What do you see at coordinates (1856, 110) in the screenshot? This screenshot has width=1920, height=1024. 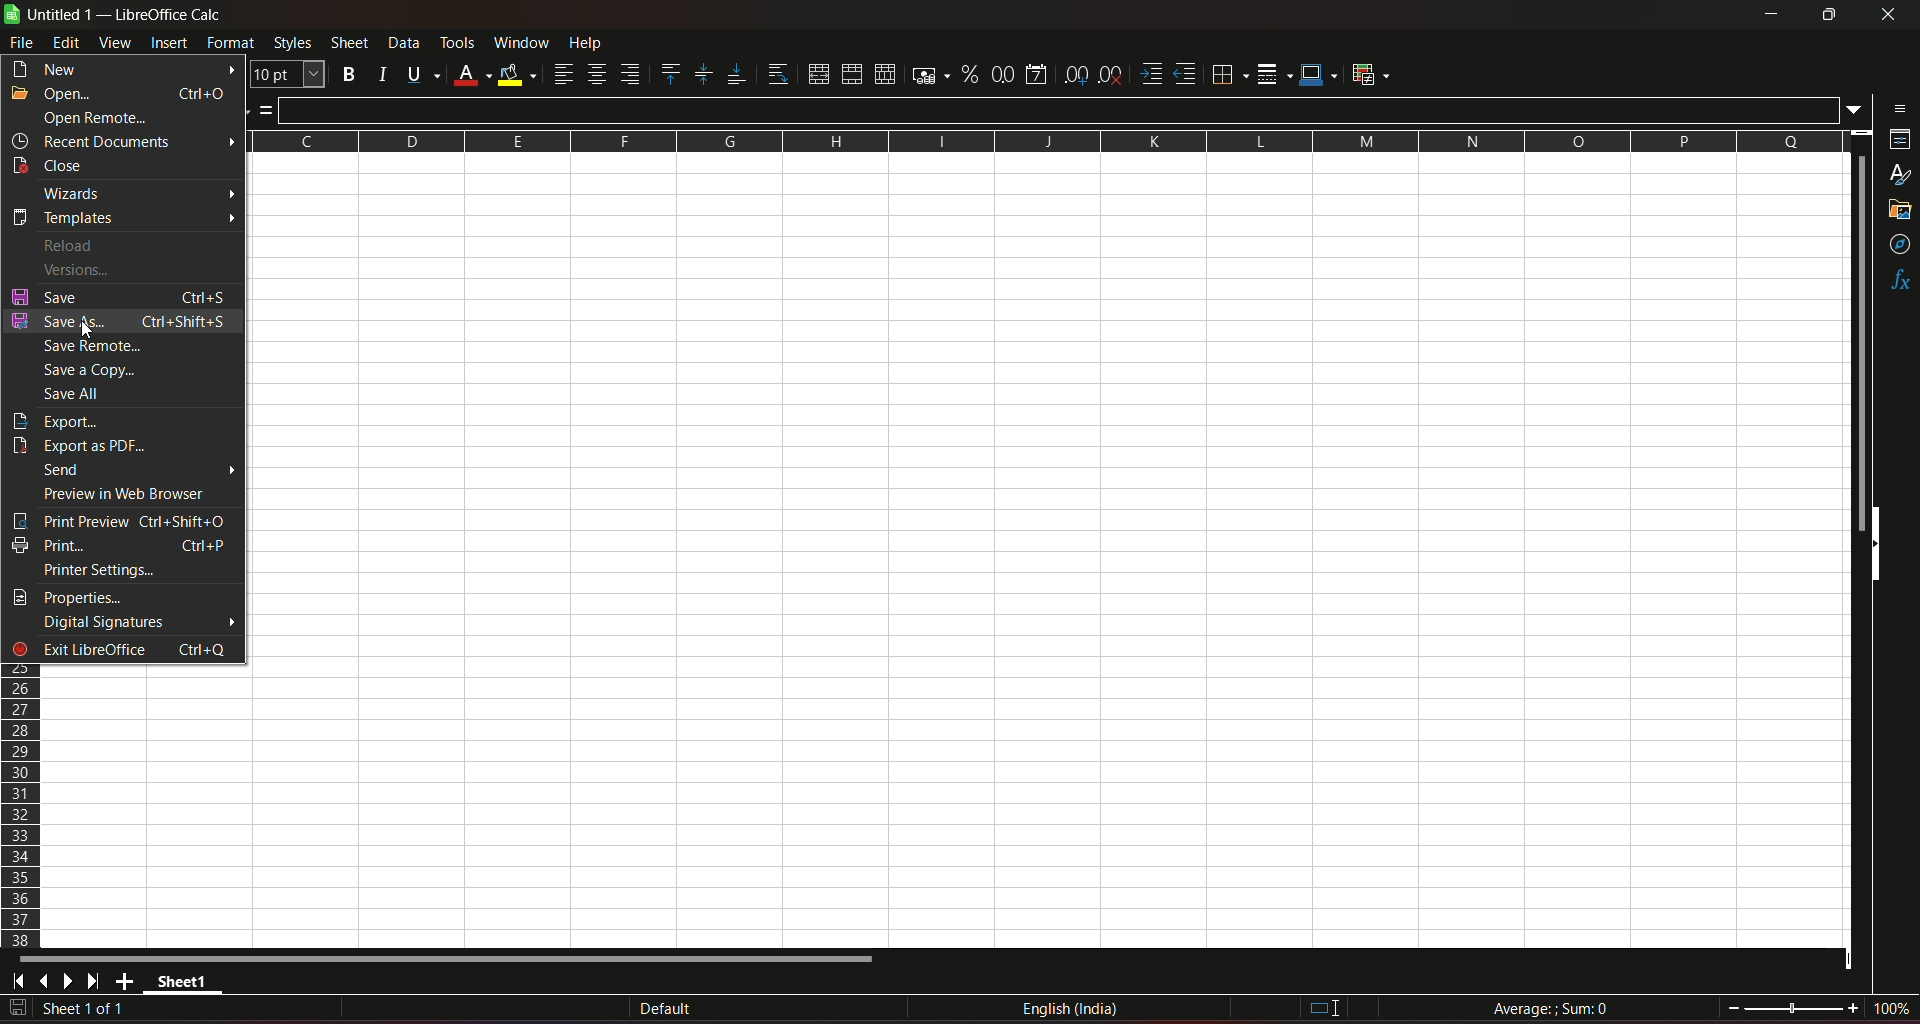 I see `expand formula` at bounding box center [1856, 110].